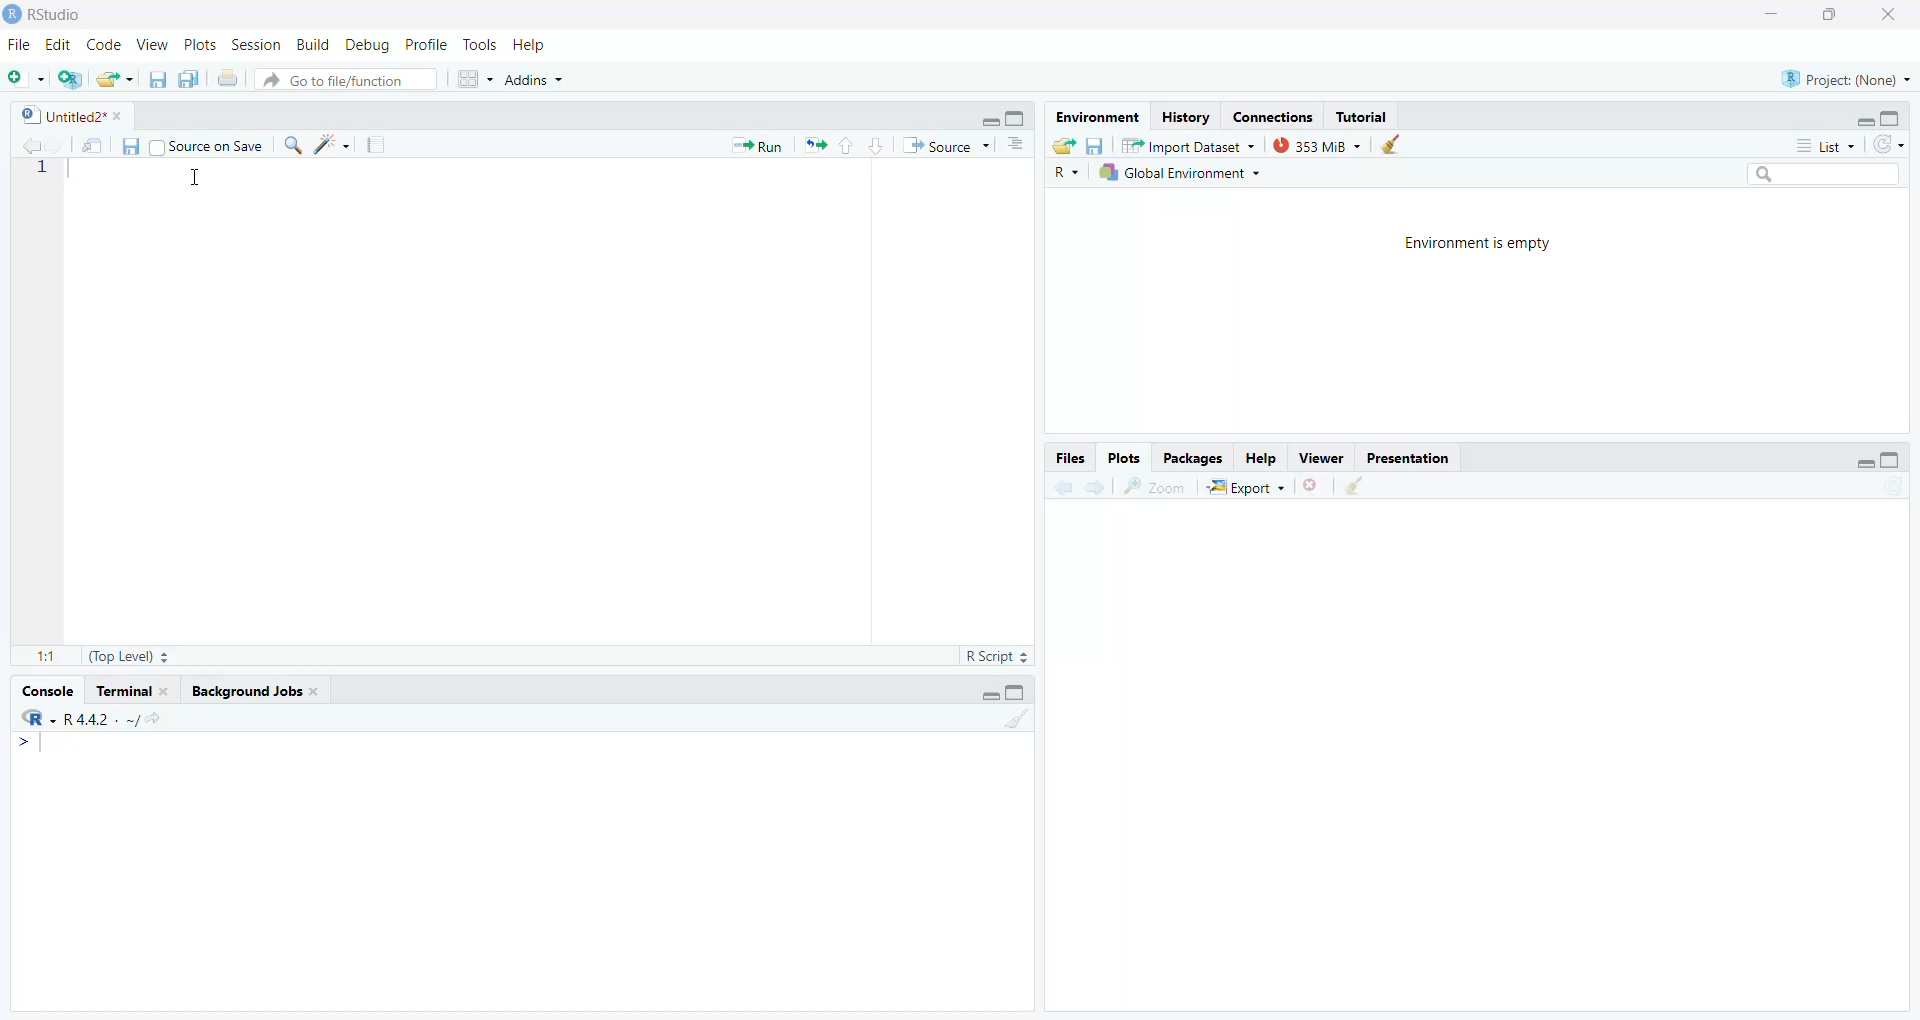 The width and height of the screenshot is (1920, 1020). Describe the element at coordinates (116, 79) in the screenshot. I see `open an existing file` at that location.